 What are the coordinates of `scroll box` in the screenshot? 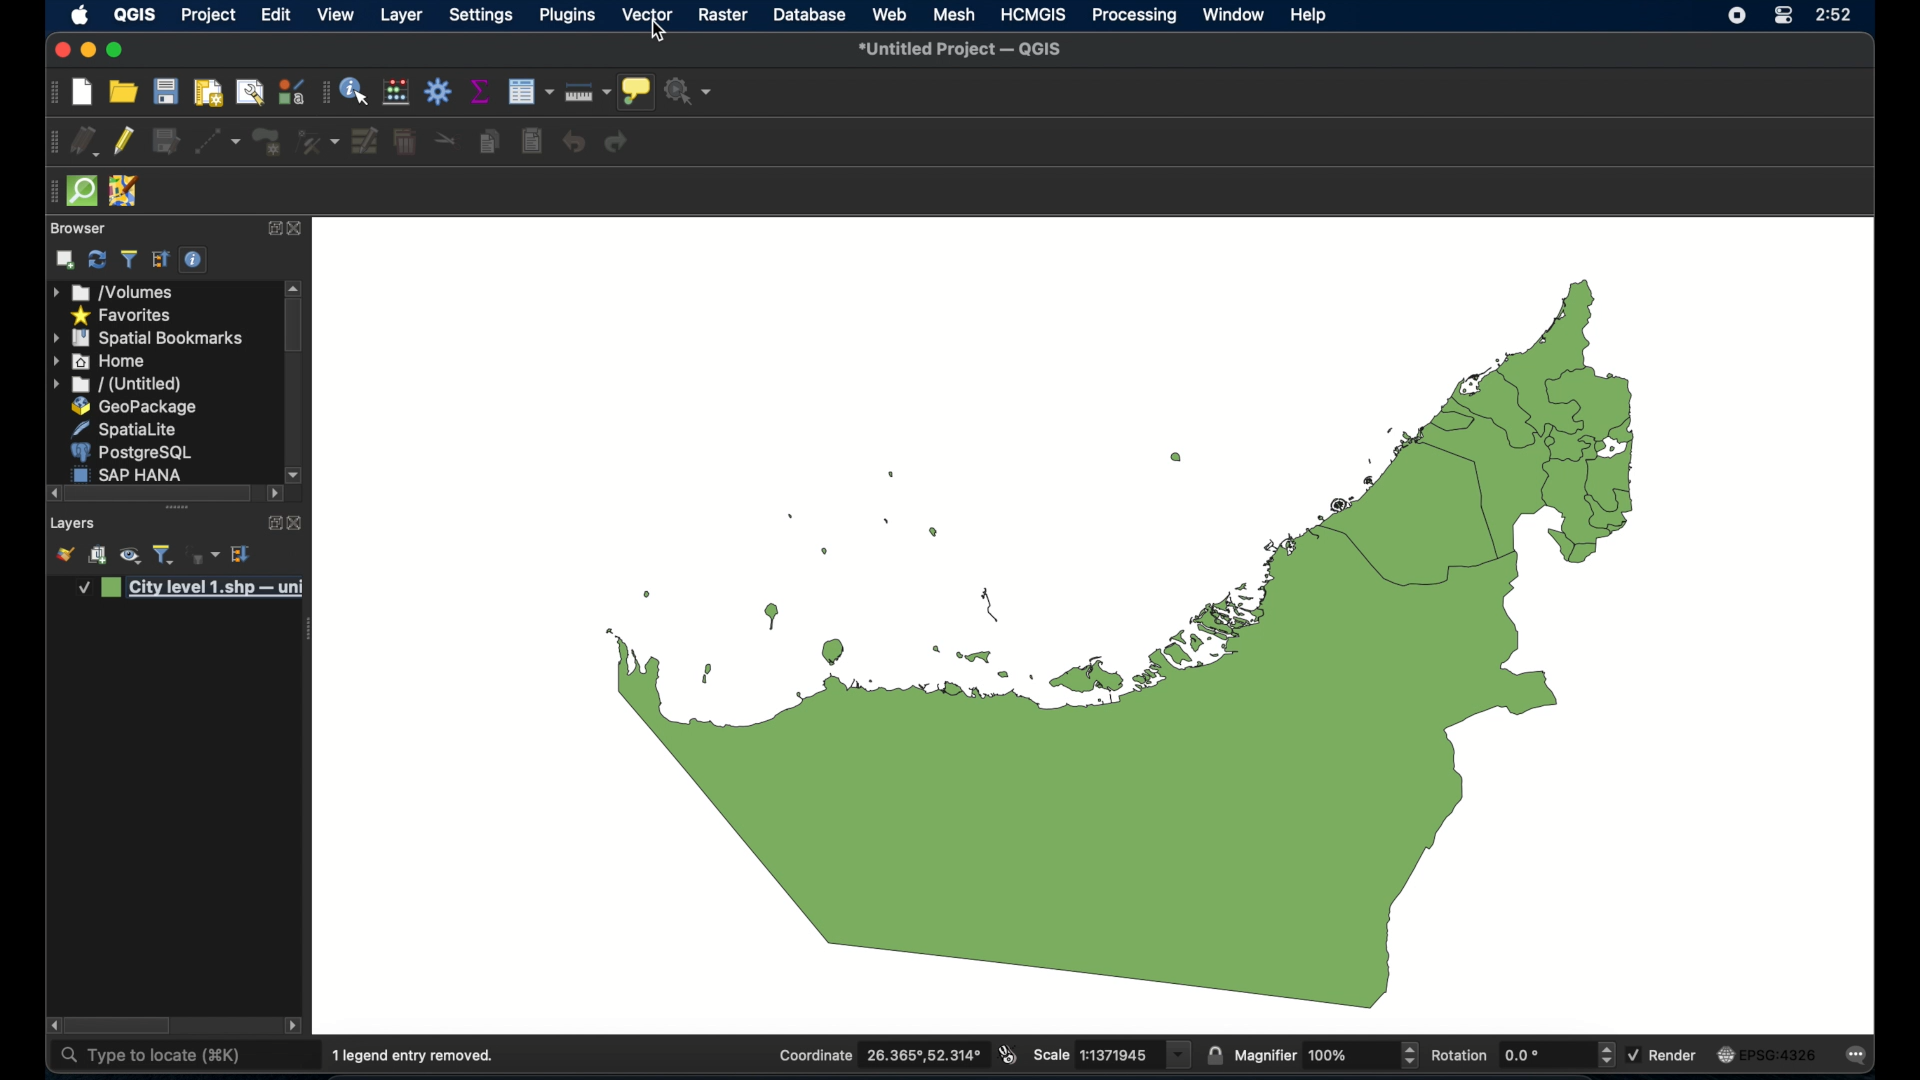 It's located at (162, 493).